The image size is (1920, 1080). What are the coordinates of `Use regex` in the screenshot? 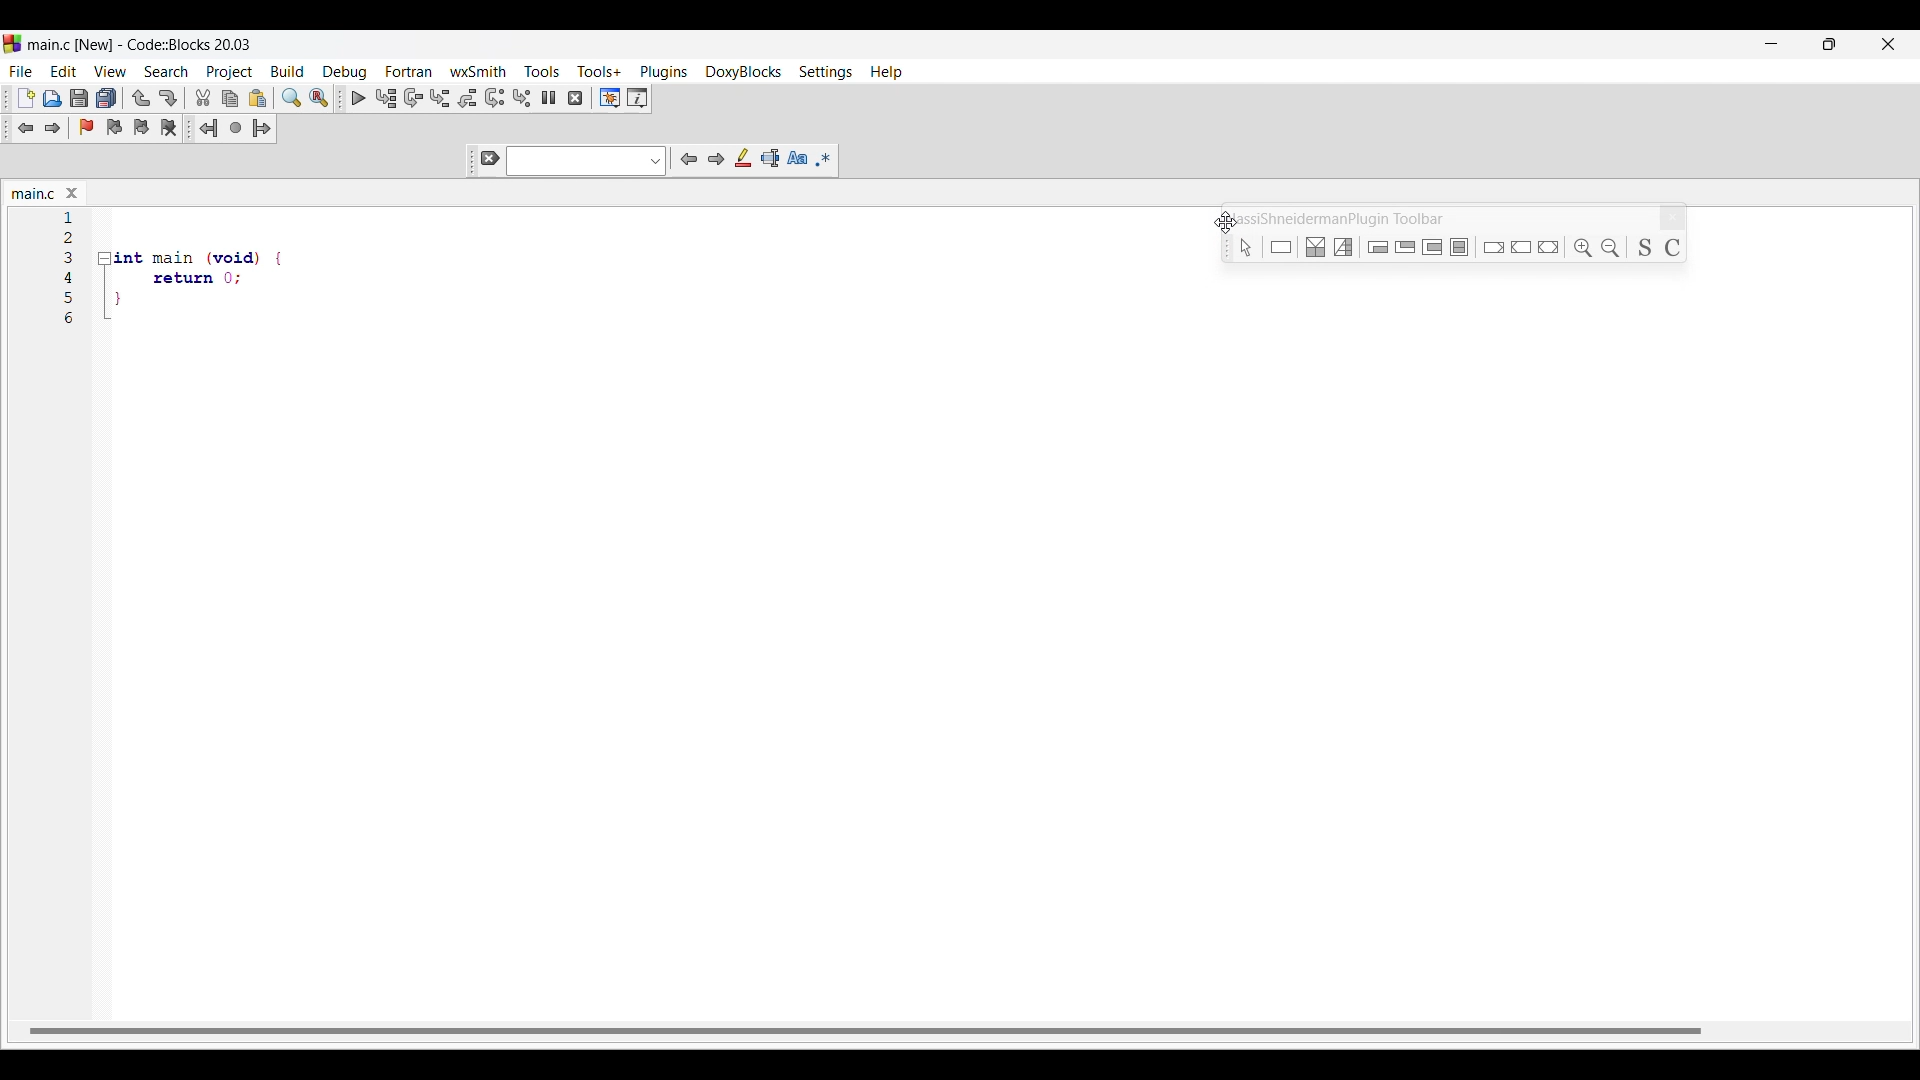 It's located at (824, 159).